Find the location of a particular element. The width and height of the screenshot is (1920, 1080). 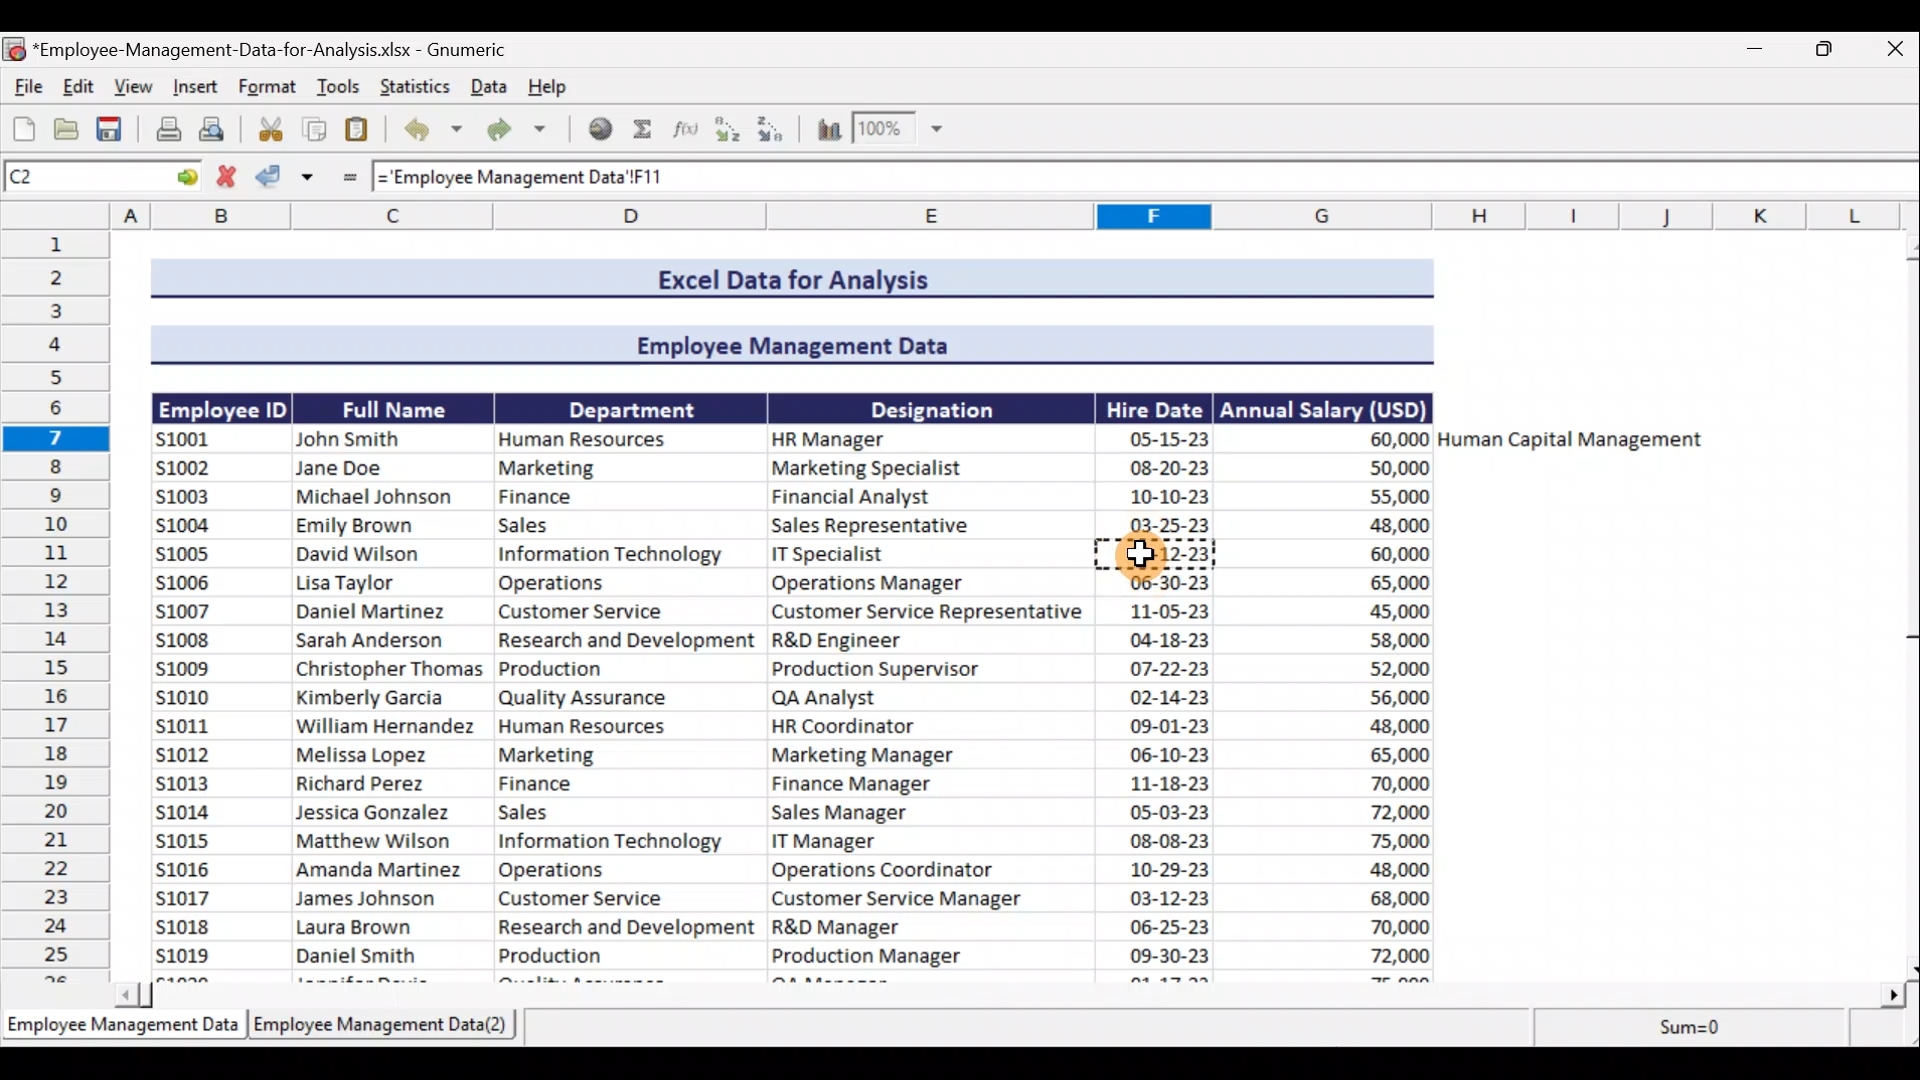

Rows is located at coordinates (56, 605).